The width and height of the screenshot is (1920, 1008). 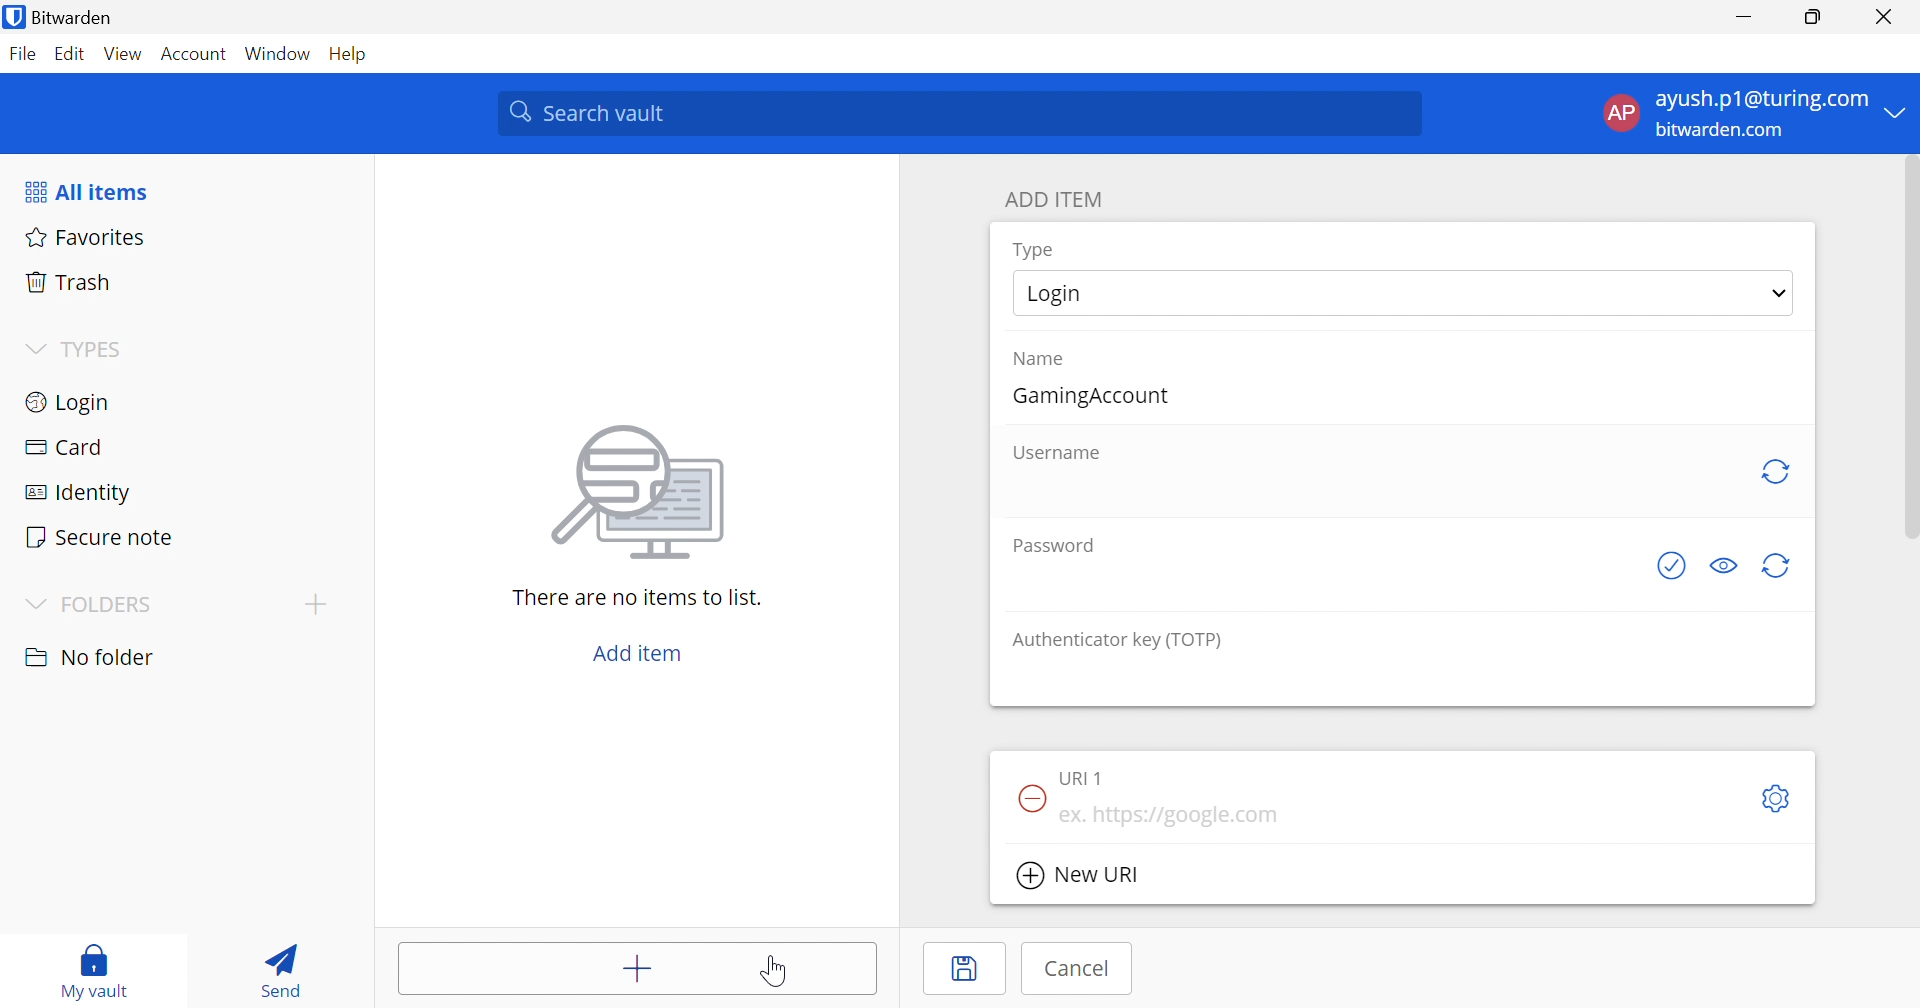 I want to click on Window, so click(x=277, y=55).